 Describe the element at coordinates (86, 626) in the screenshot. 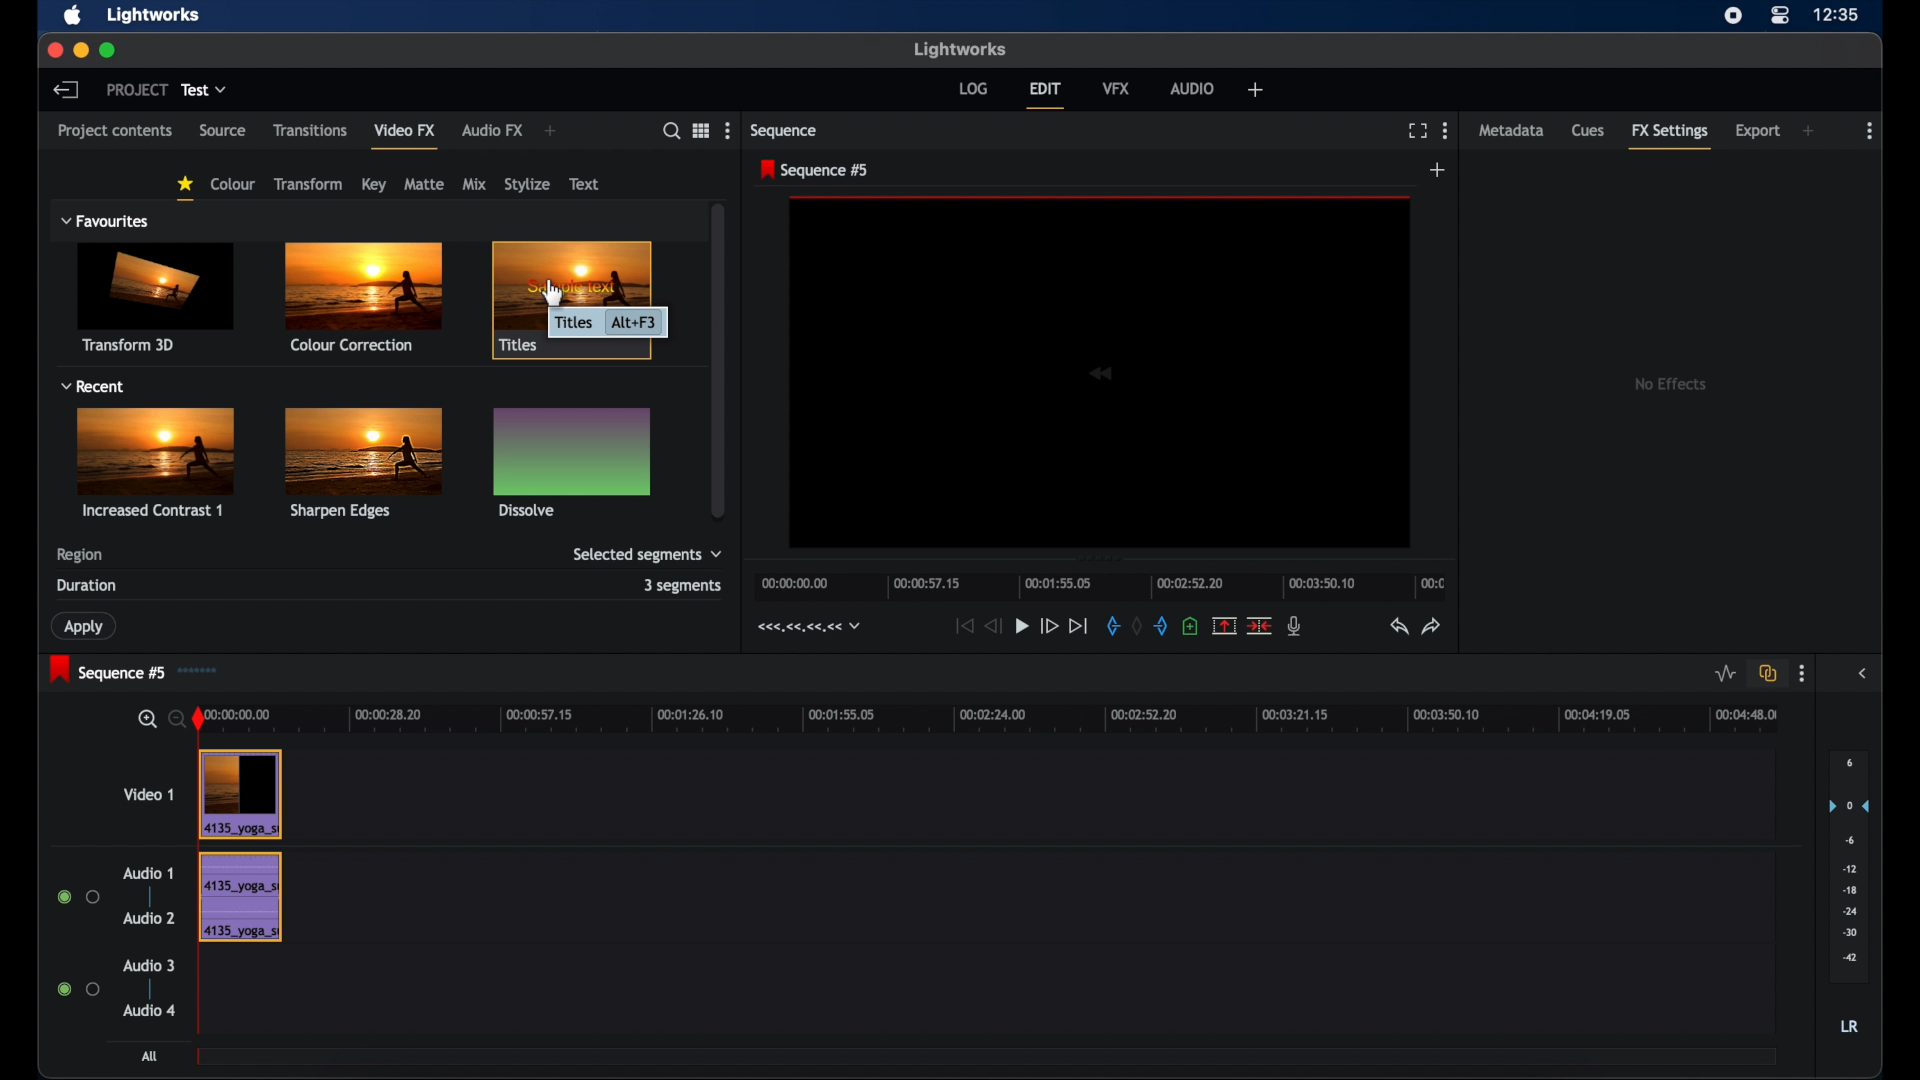

I see `apply` at that location.